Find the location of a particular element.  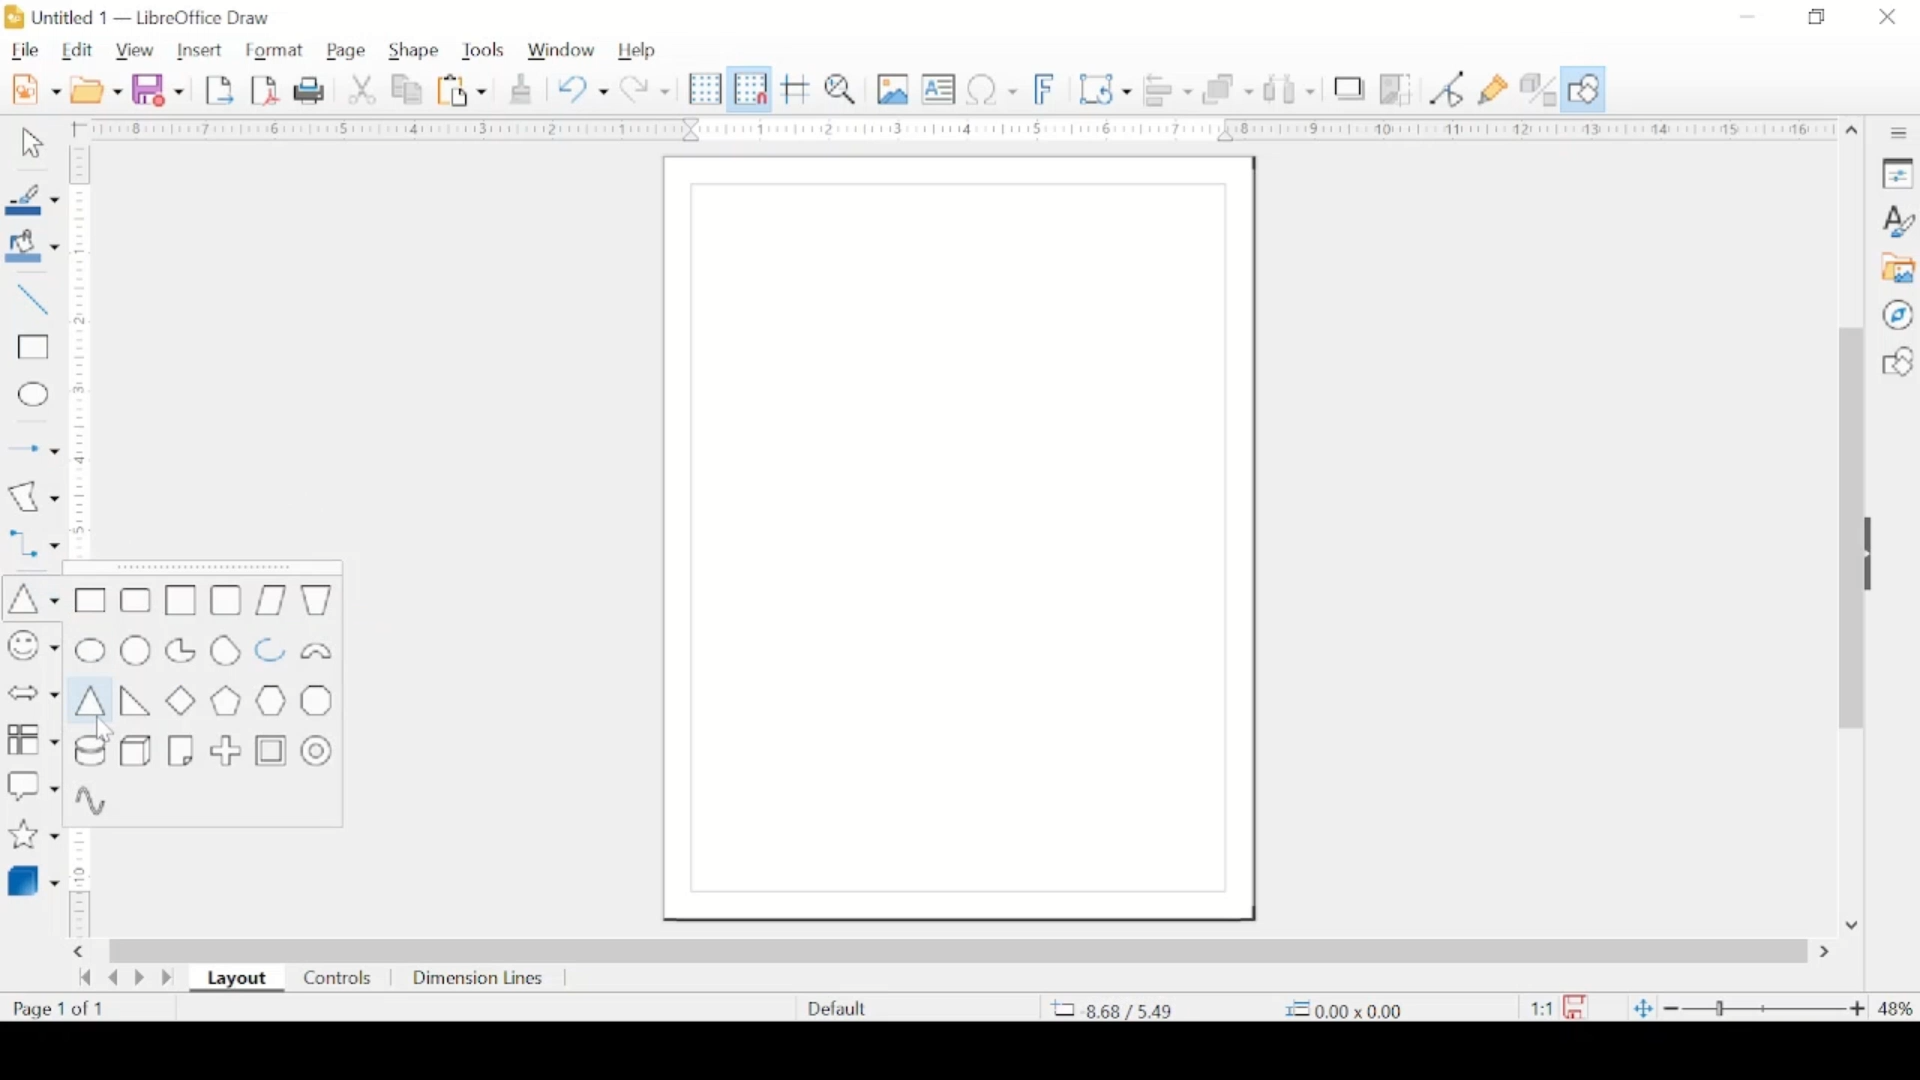

file is located at coordinates (25, 49).